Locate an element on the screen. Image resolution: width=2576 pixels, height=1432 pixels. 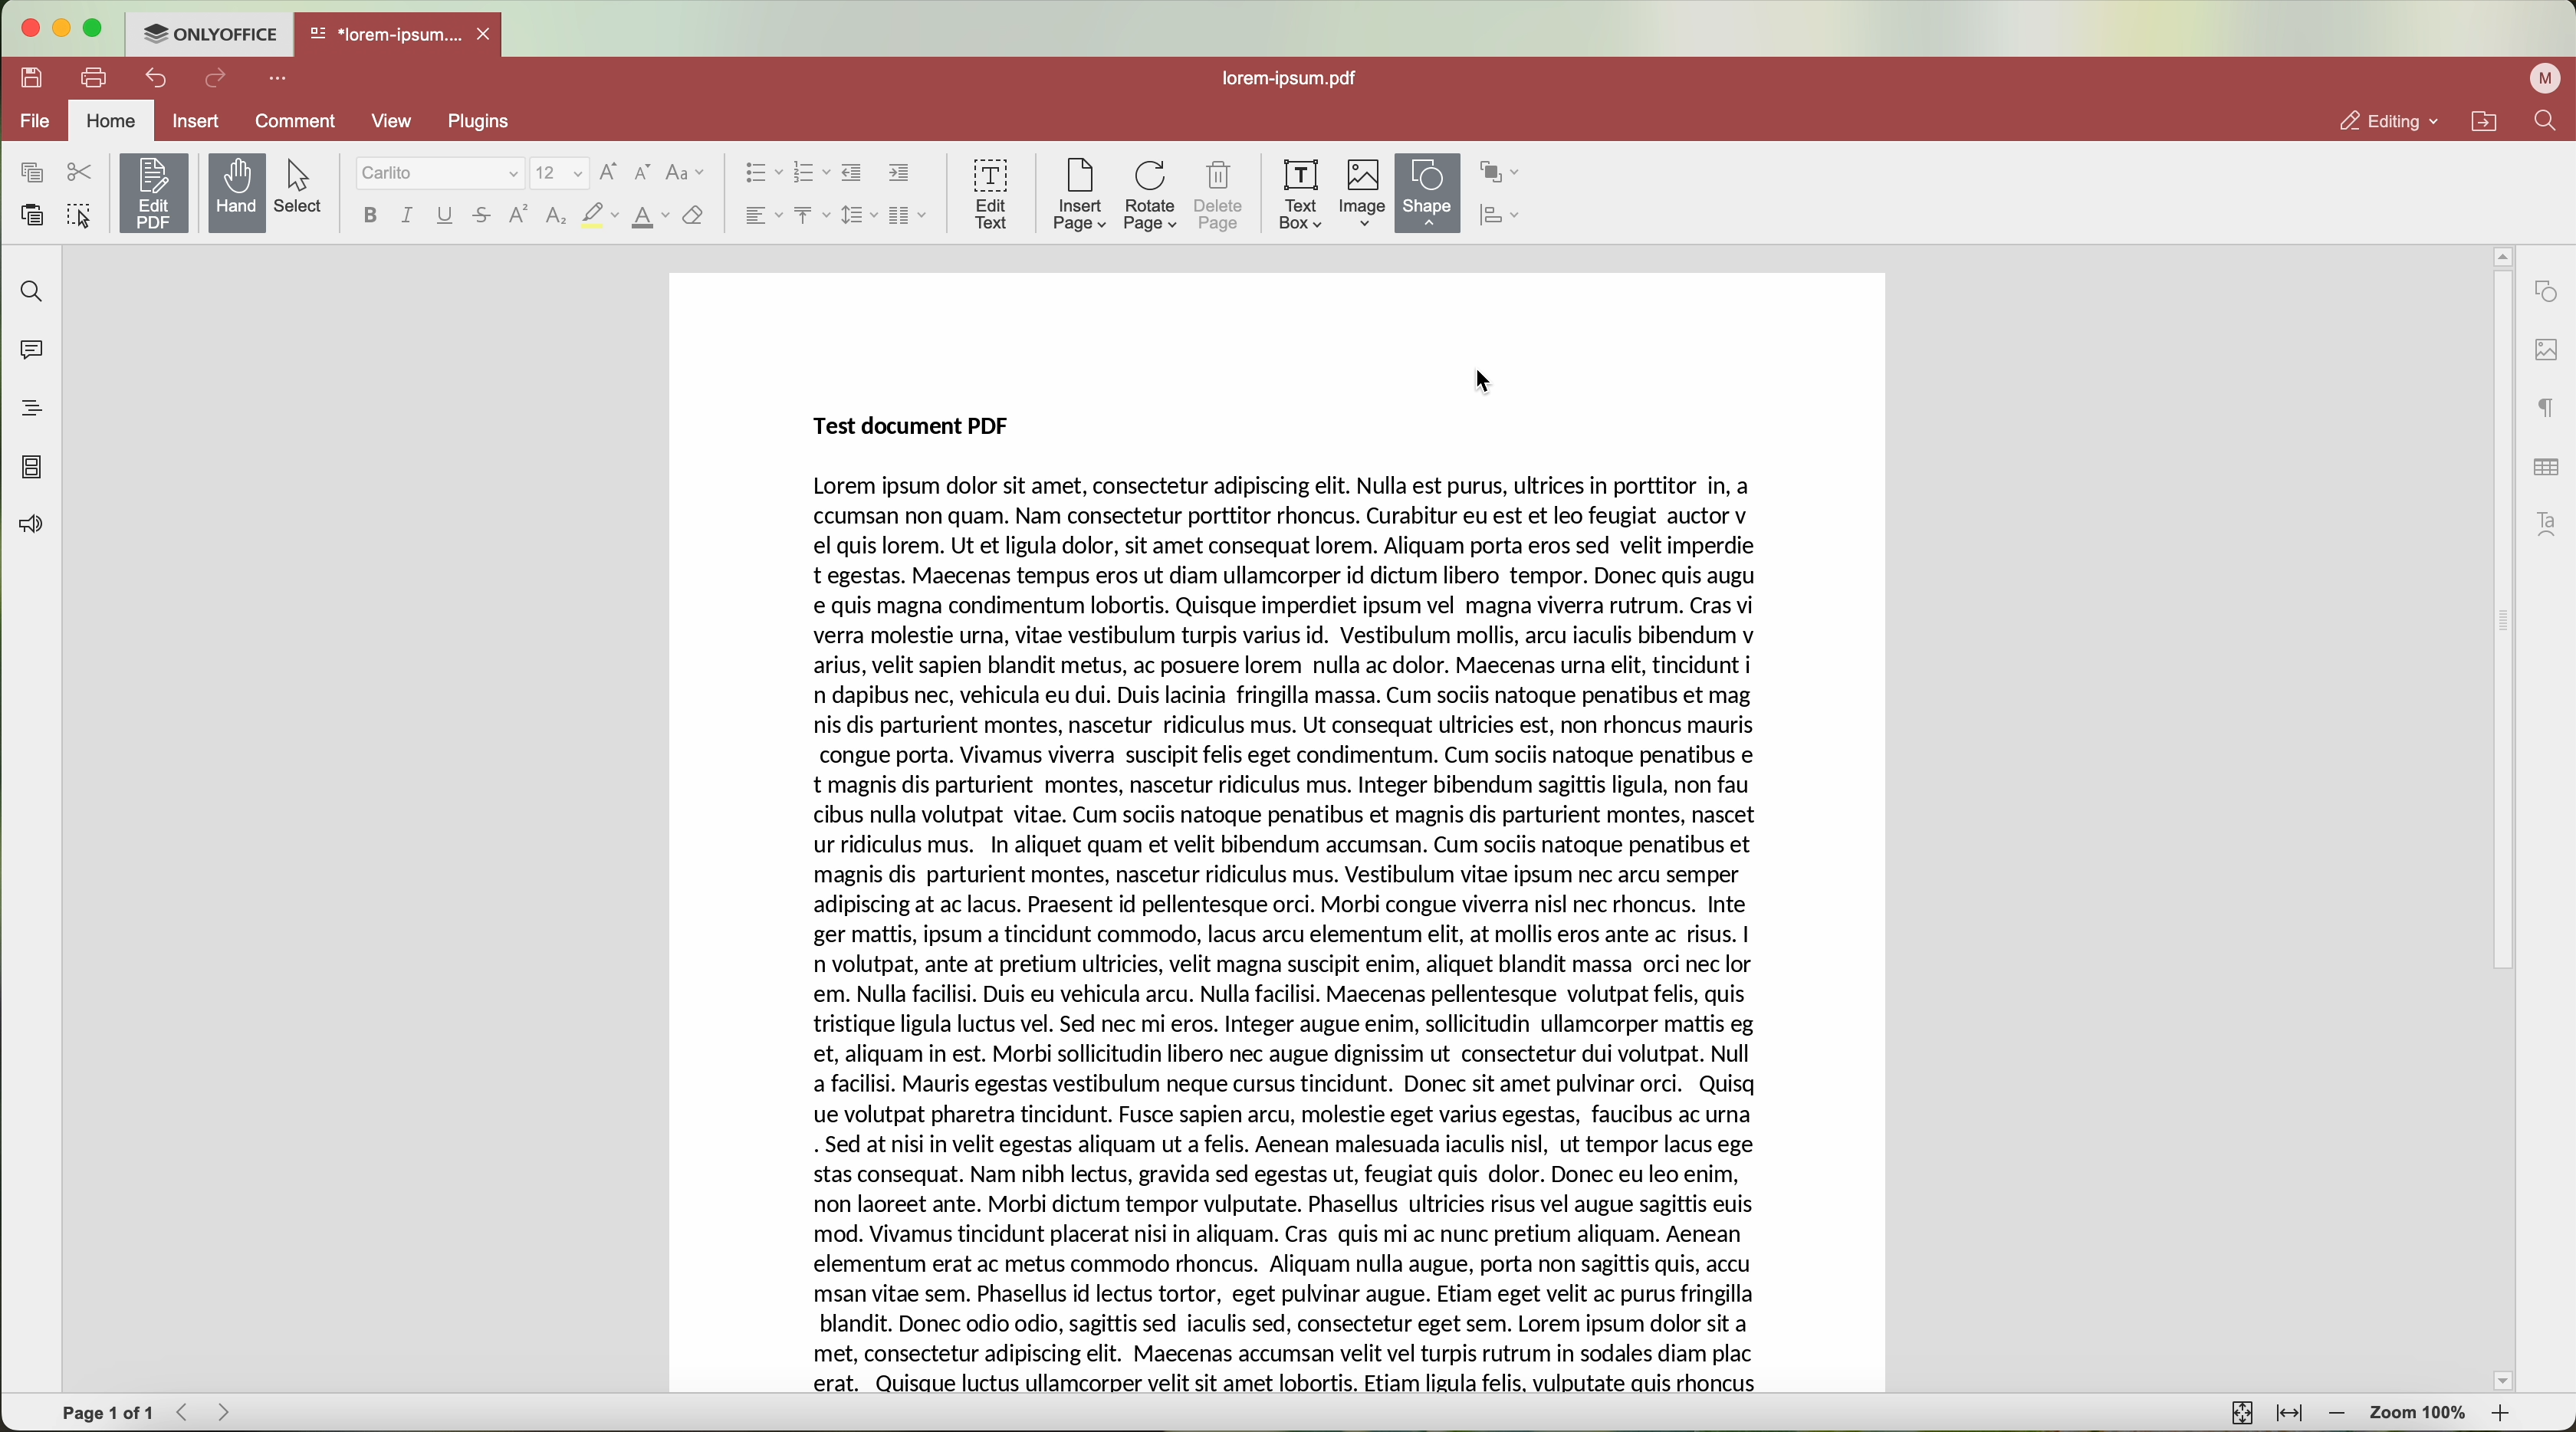
rotate page is located at coordinates (1151, 196).